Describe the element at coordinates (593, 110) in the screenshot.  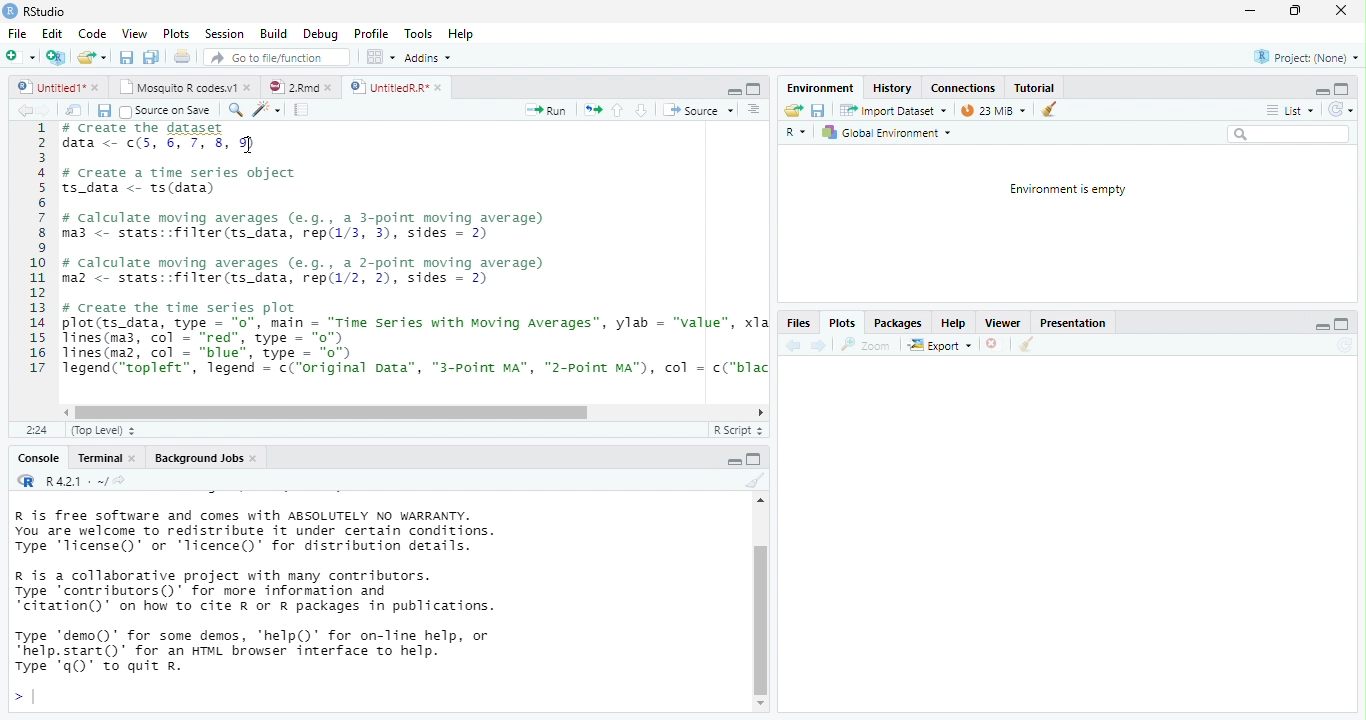
I see `re-run the previous code` at that location.